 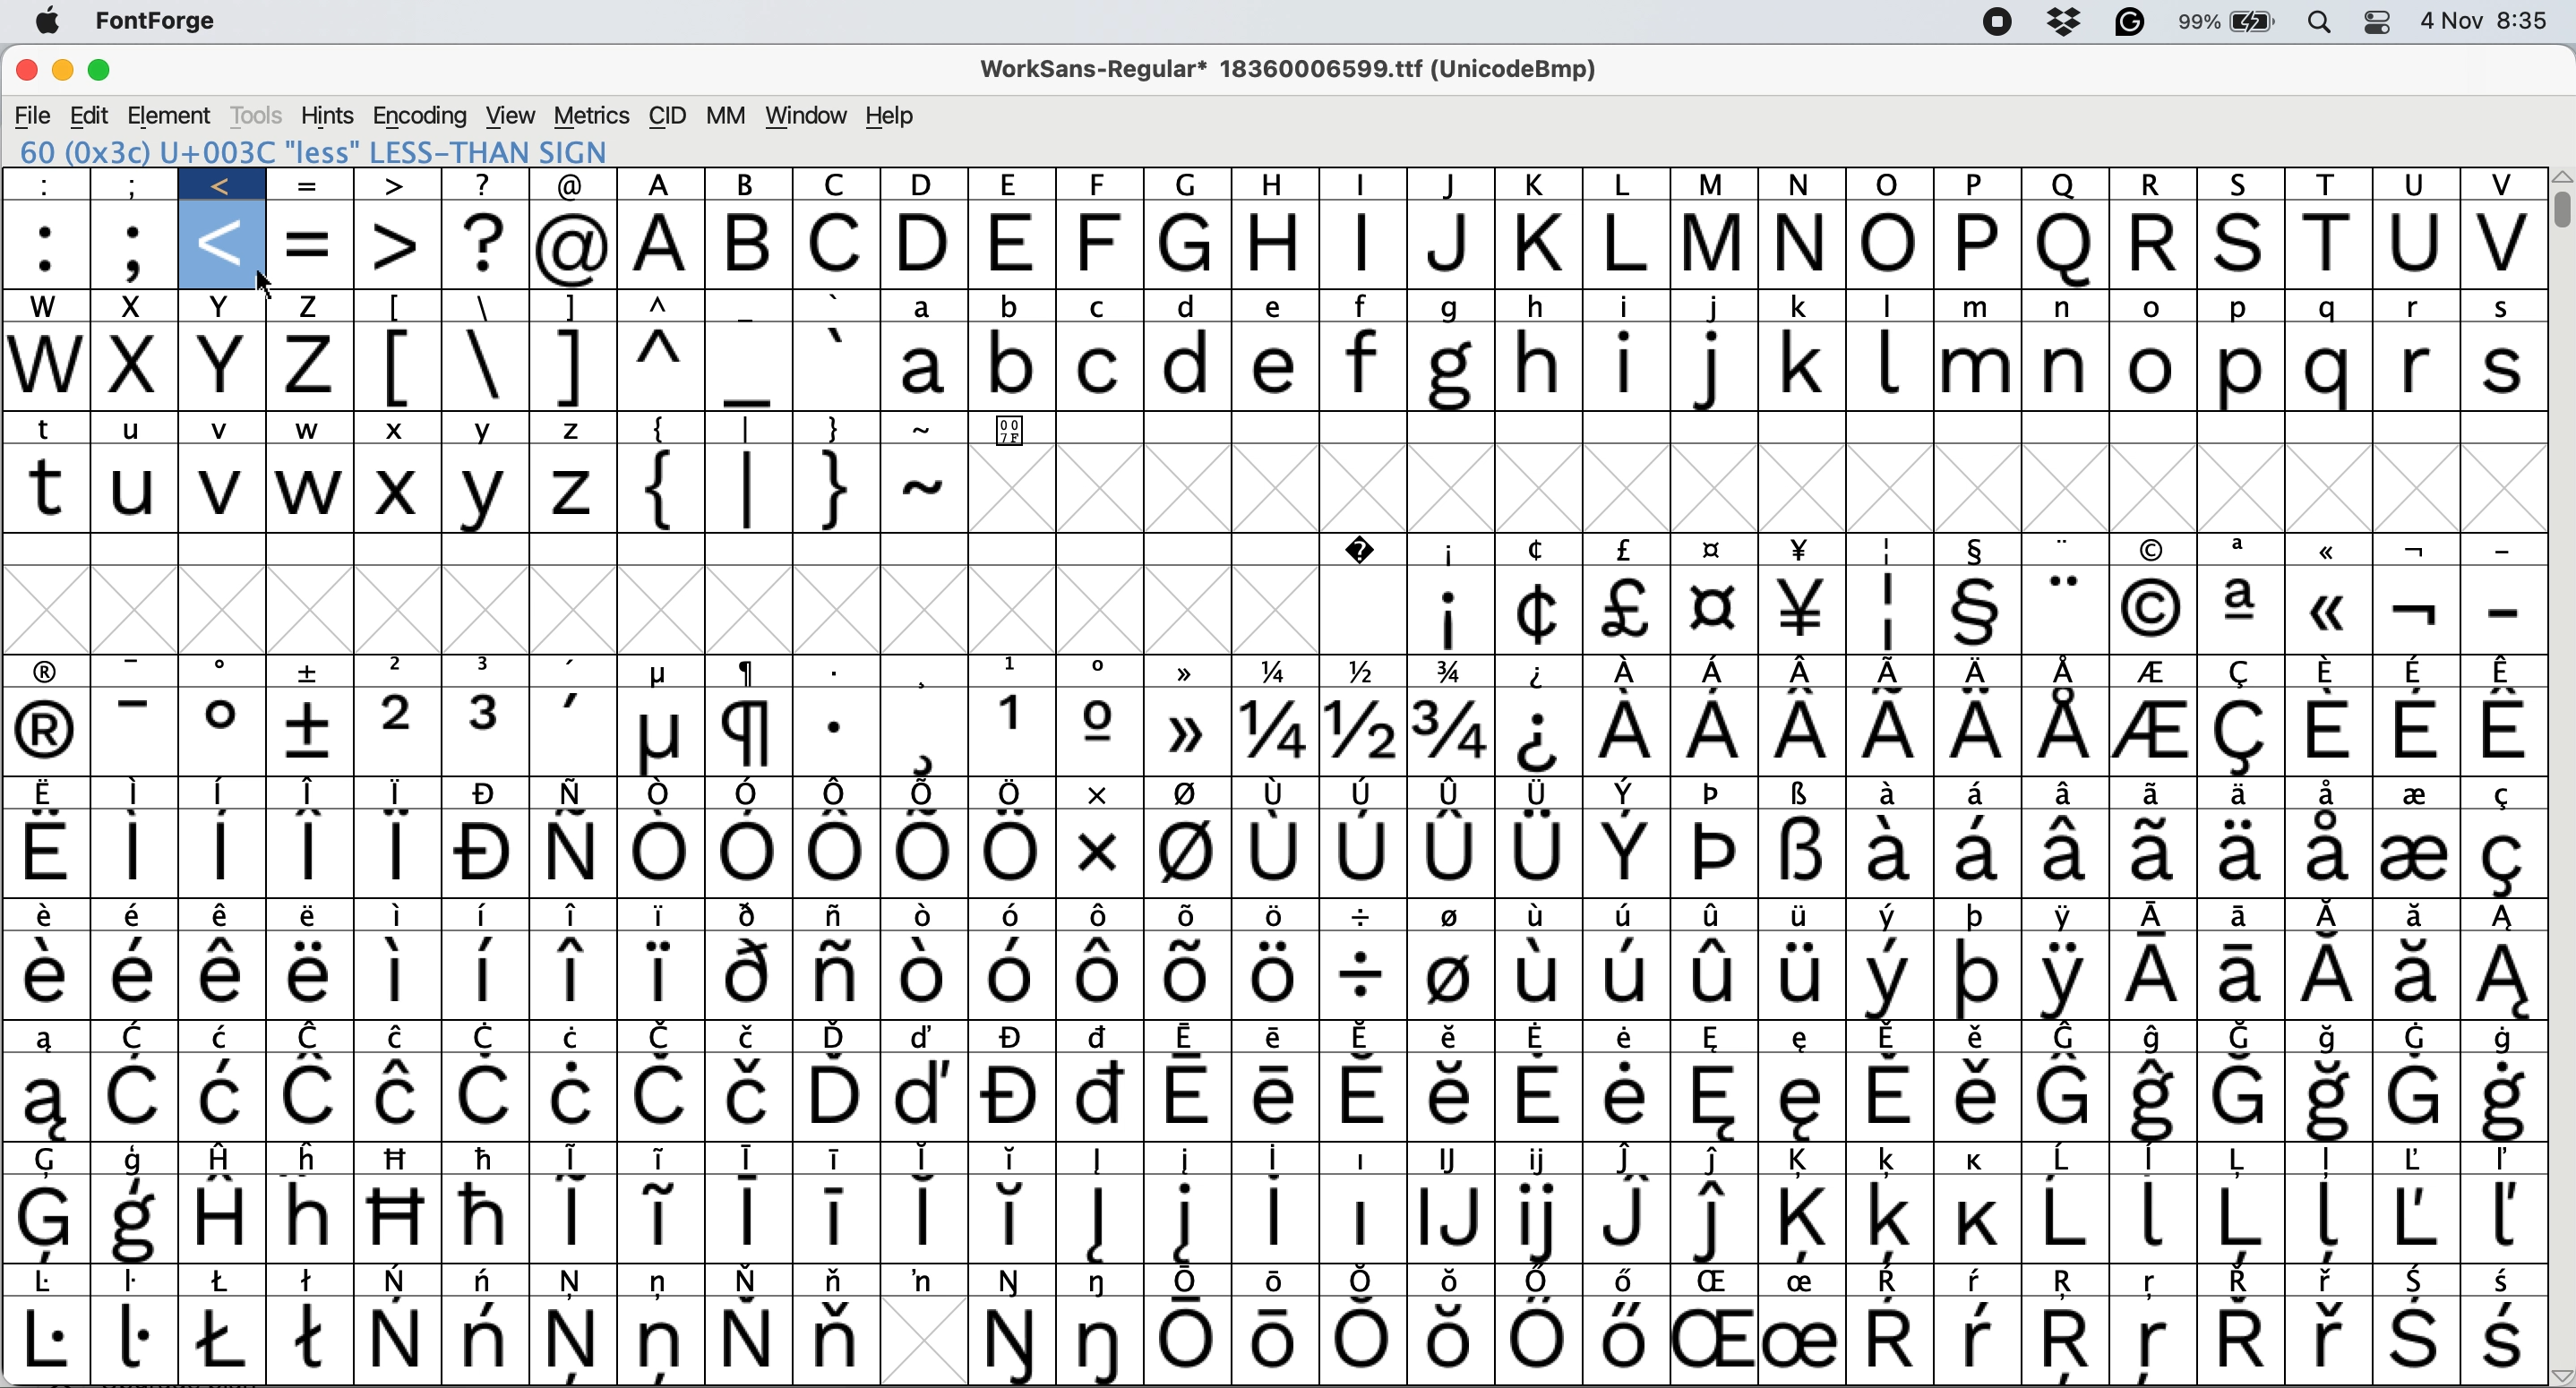 I want to click on q, so click(x=2066, y=243).